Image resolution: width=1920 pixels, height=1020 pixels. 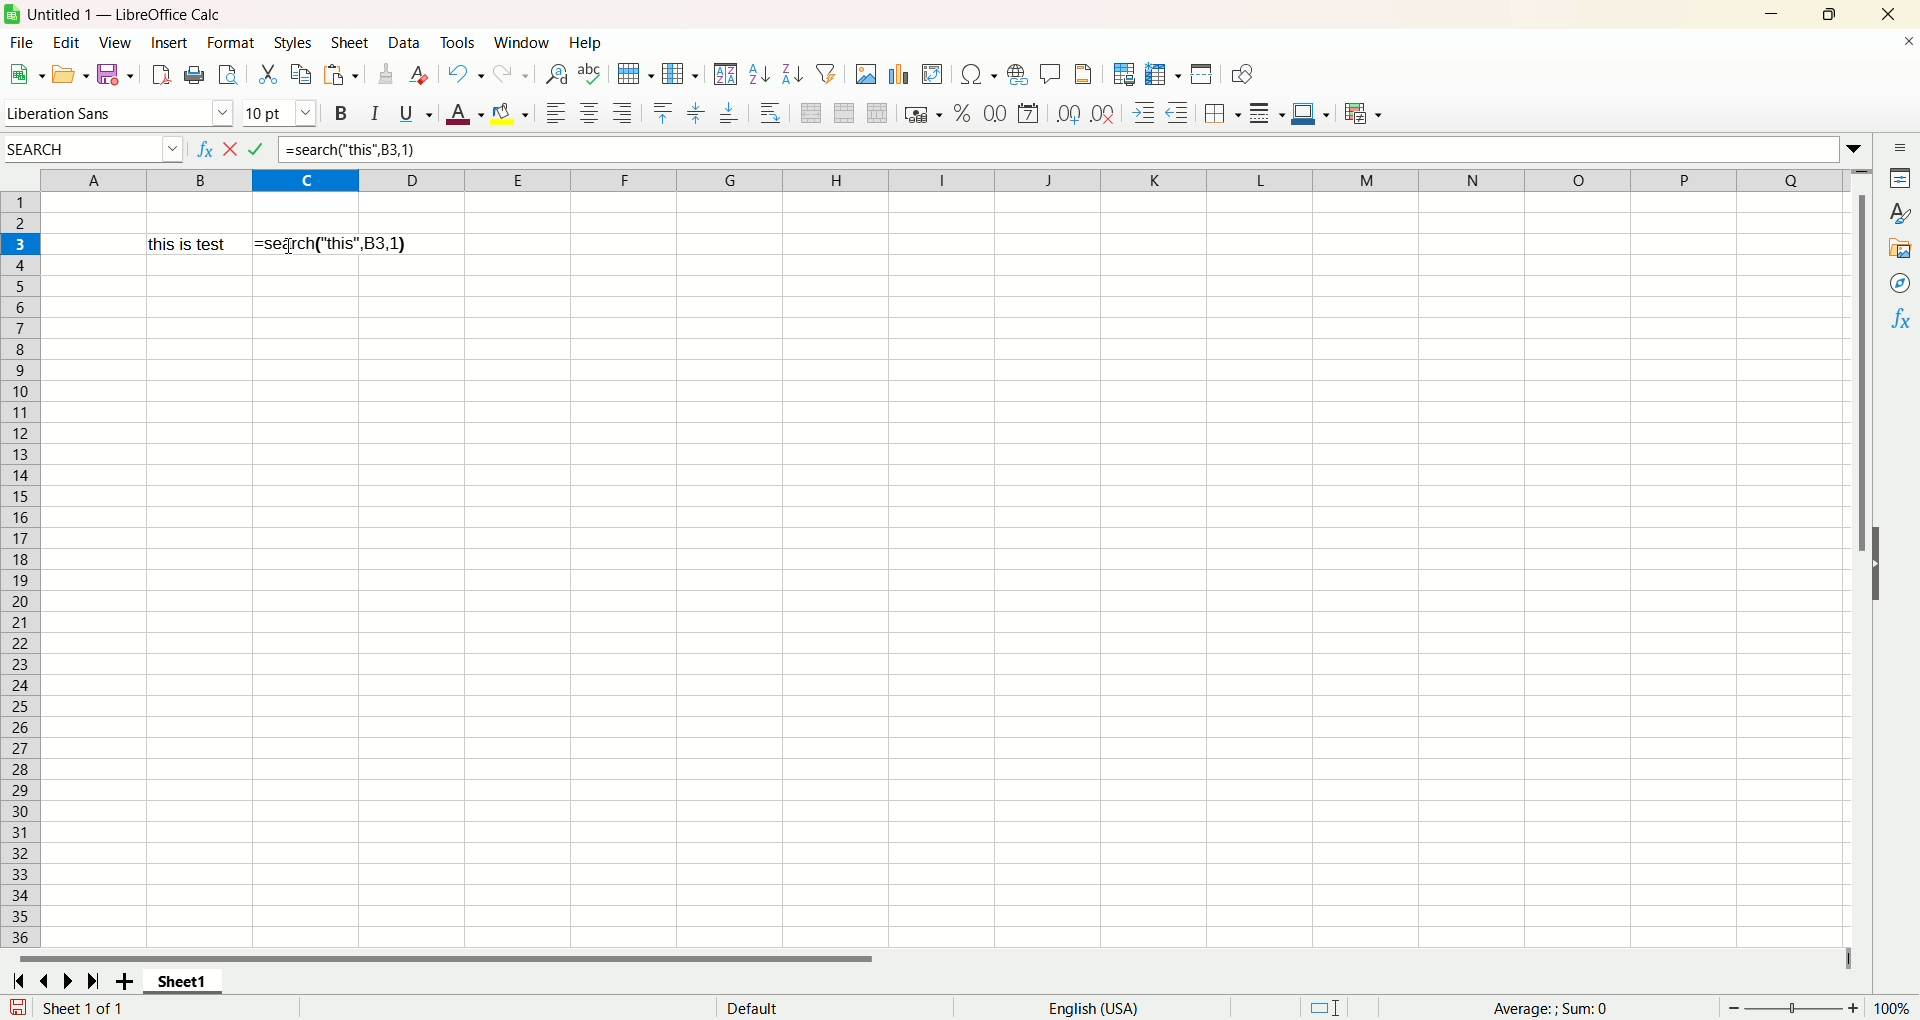 What do you see at coordinates (524, 42) in the screenshot?
I see `window` at bounding box center [524, 42].